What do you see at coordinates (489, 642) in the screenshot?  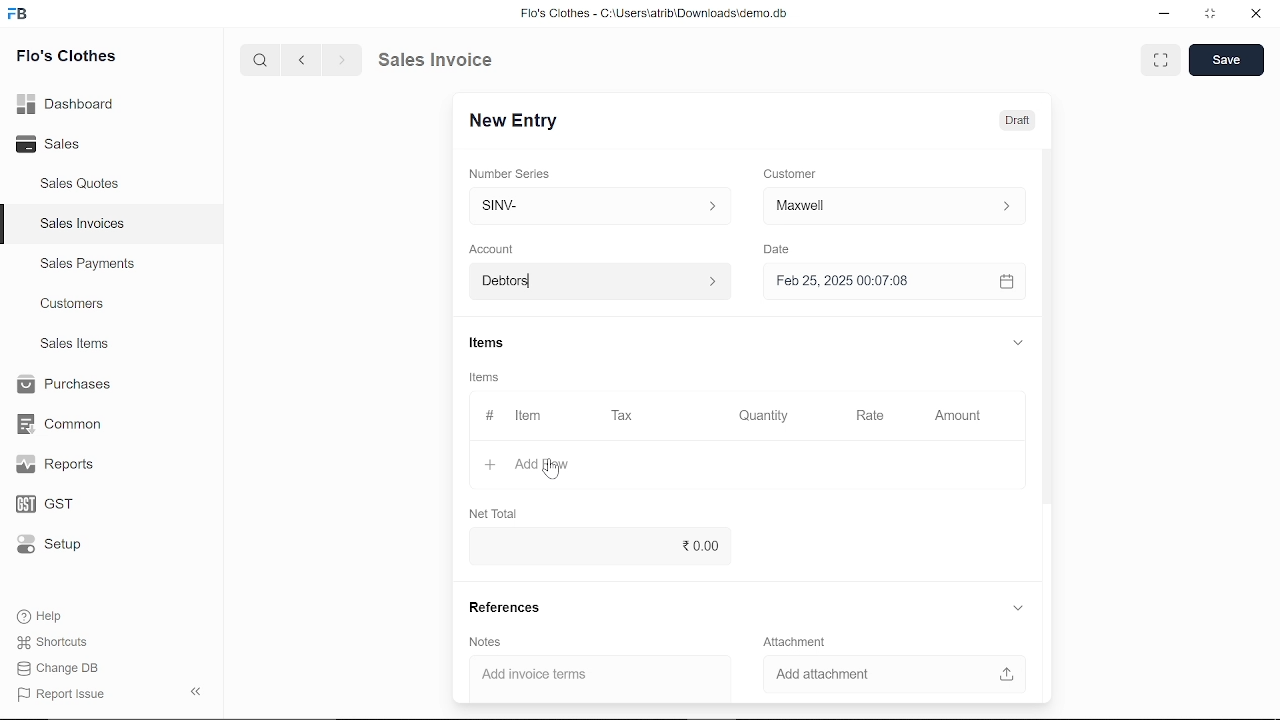 I see `‘Notes` at bounding box center [489, 642].